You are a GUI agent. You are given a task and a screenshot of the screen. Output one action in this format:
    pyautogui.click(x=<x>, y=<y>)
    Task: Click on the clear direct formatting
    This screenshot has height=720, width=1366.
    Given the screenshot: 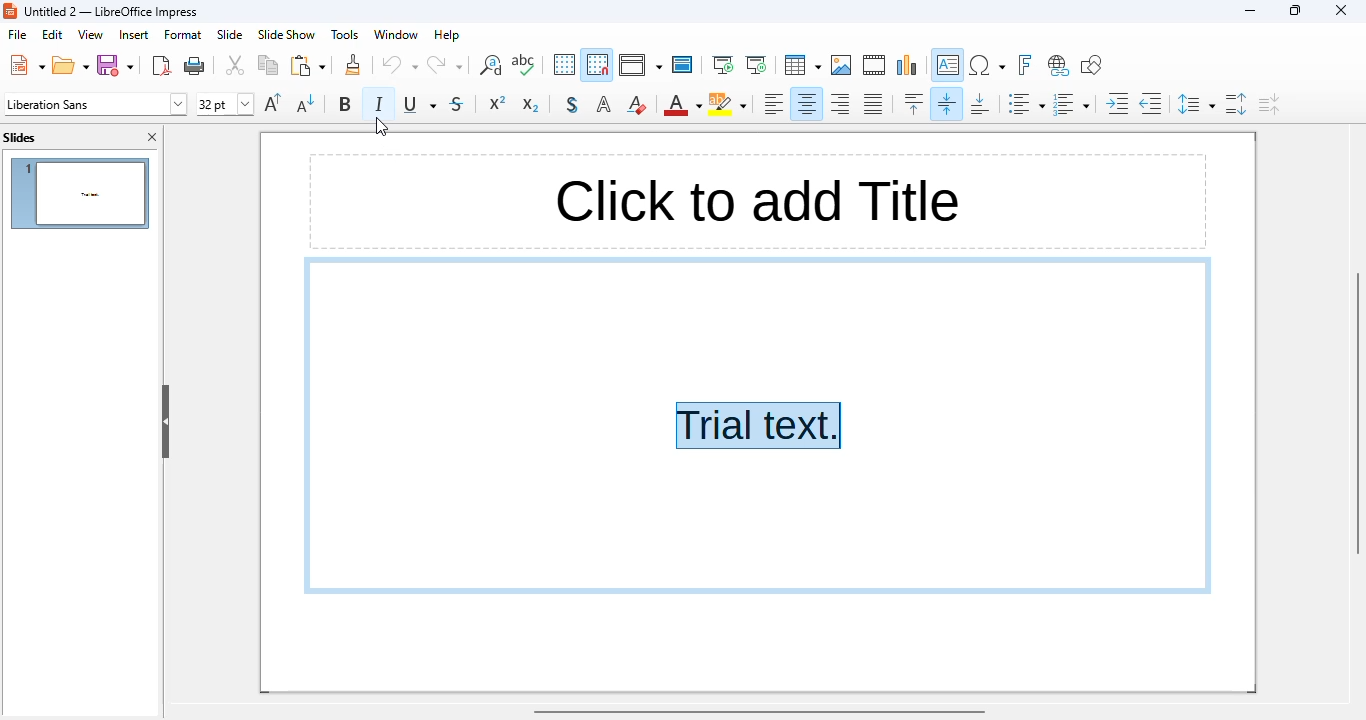 What is the action you would take?
    pyautogui.click(x=636, y=104)
    